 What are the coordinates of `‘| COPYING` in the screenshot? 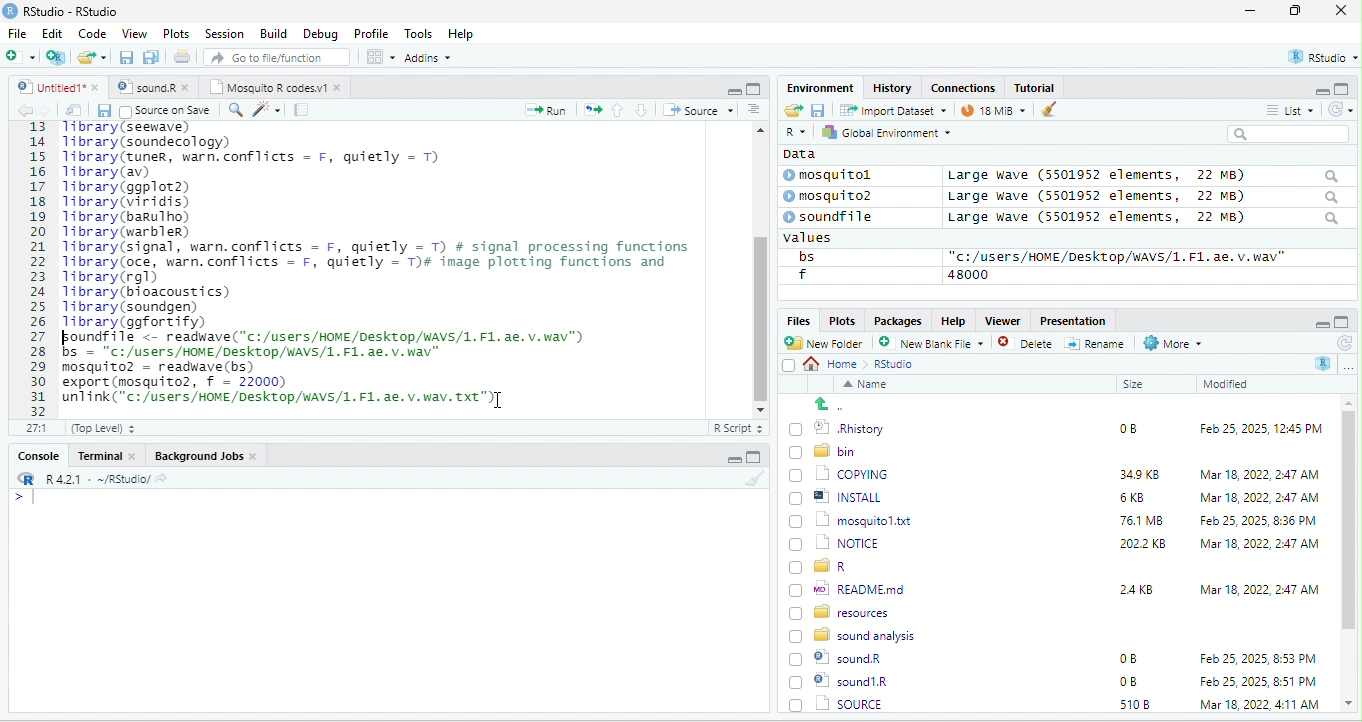 It's located at (839, 473).